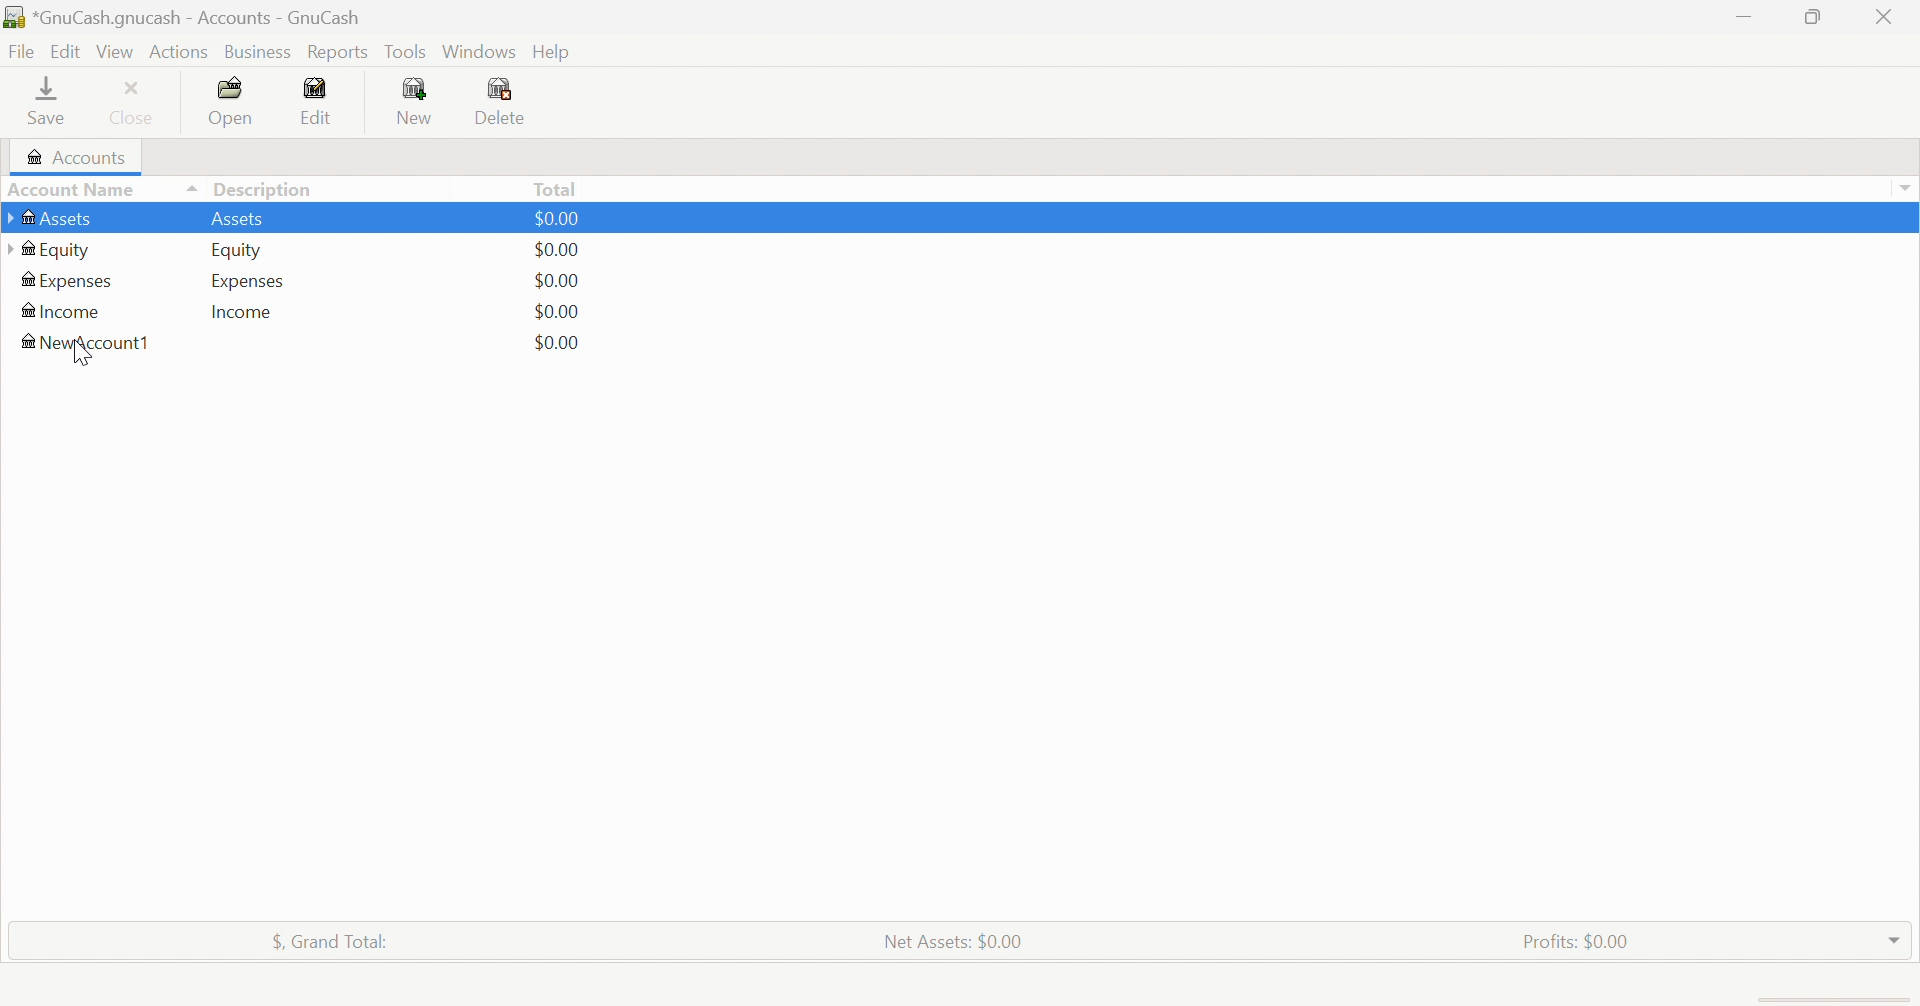 The image size is (1920, 1006). I want to click on Restore Down, so click(1816, 19).